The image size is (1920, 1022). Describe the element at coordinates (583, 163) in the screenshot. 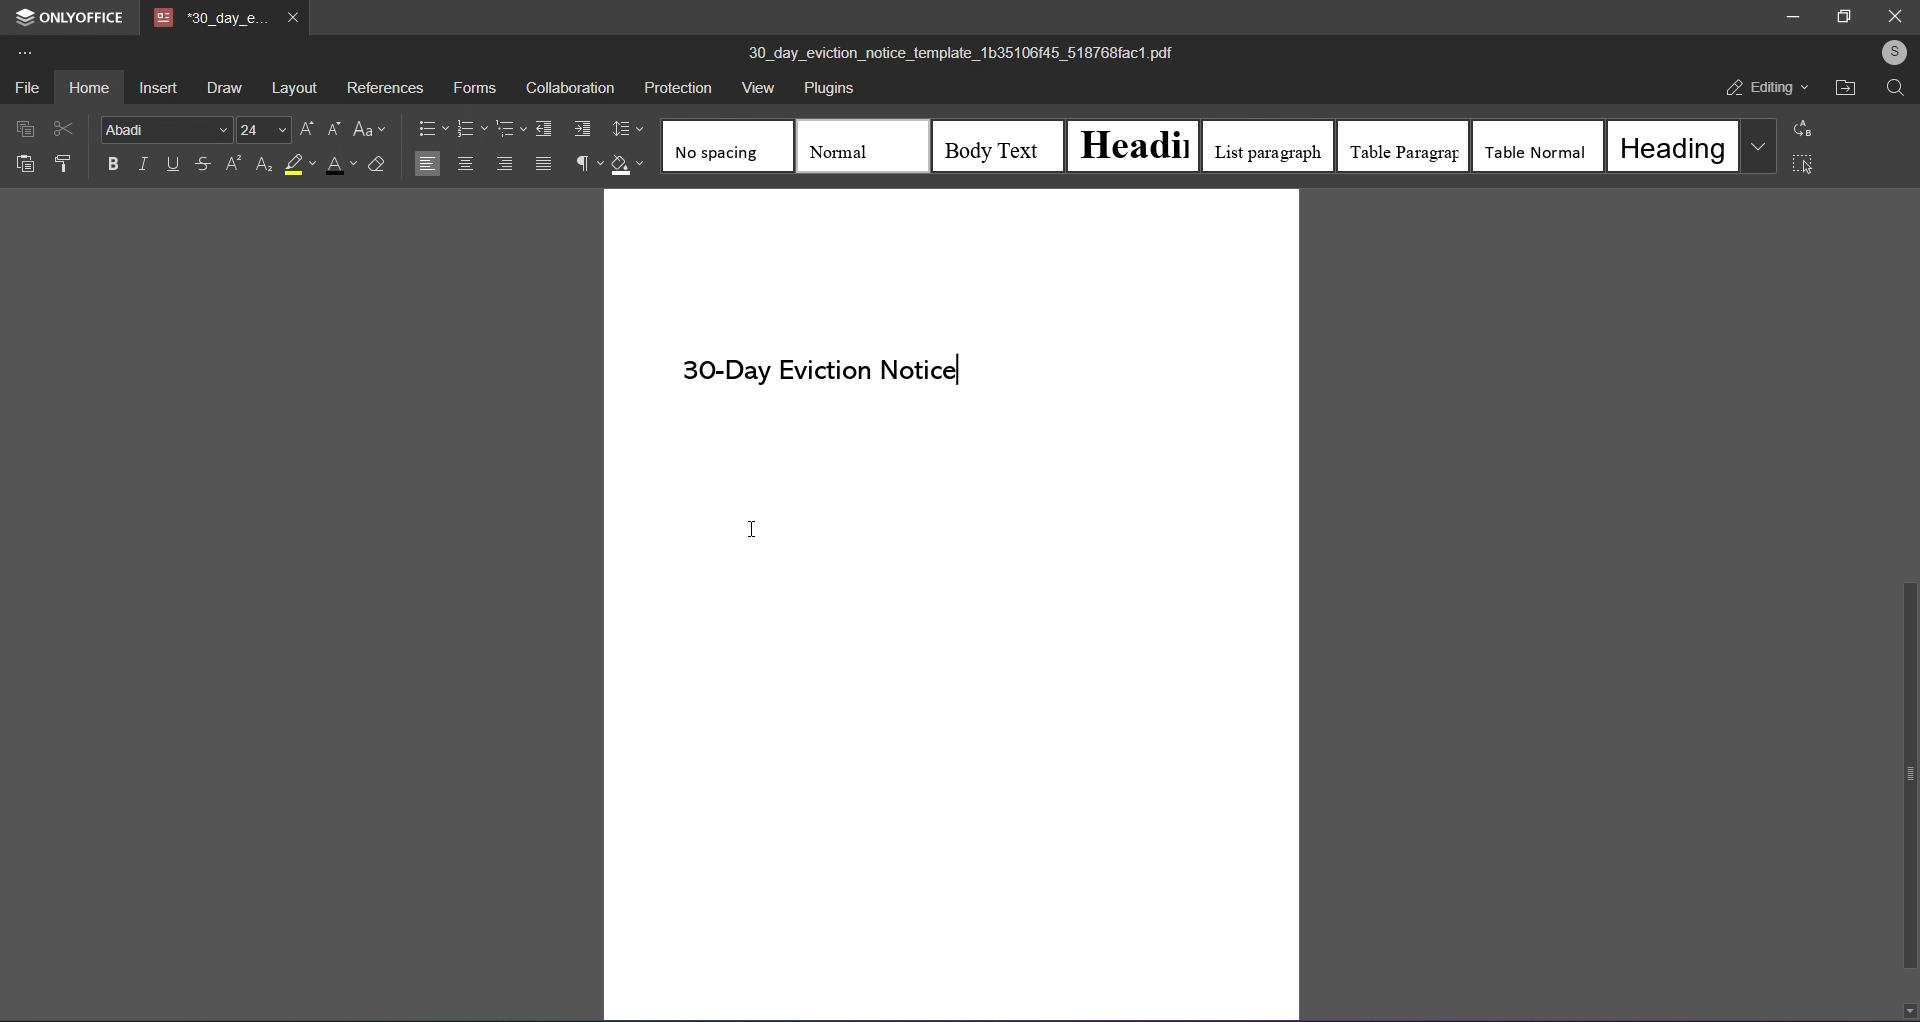

I see `non printing characters` at that location.